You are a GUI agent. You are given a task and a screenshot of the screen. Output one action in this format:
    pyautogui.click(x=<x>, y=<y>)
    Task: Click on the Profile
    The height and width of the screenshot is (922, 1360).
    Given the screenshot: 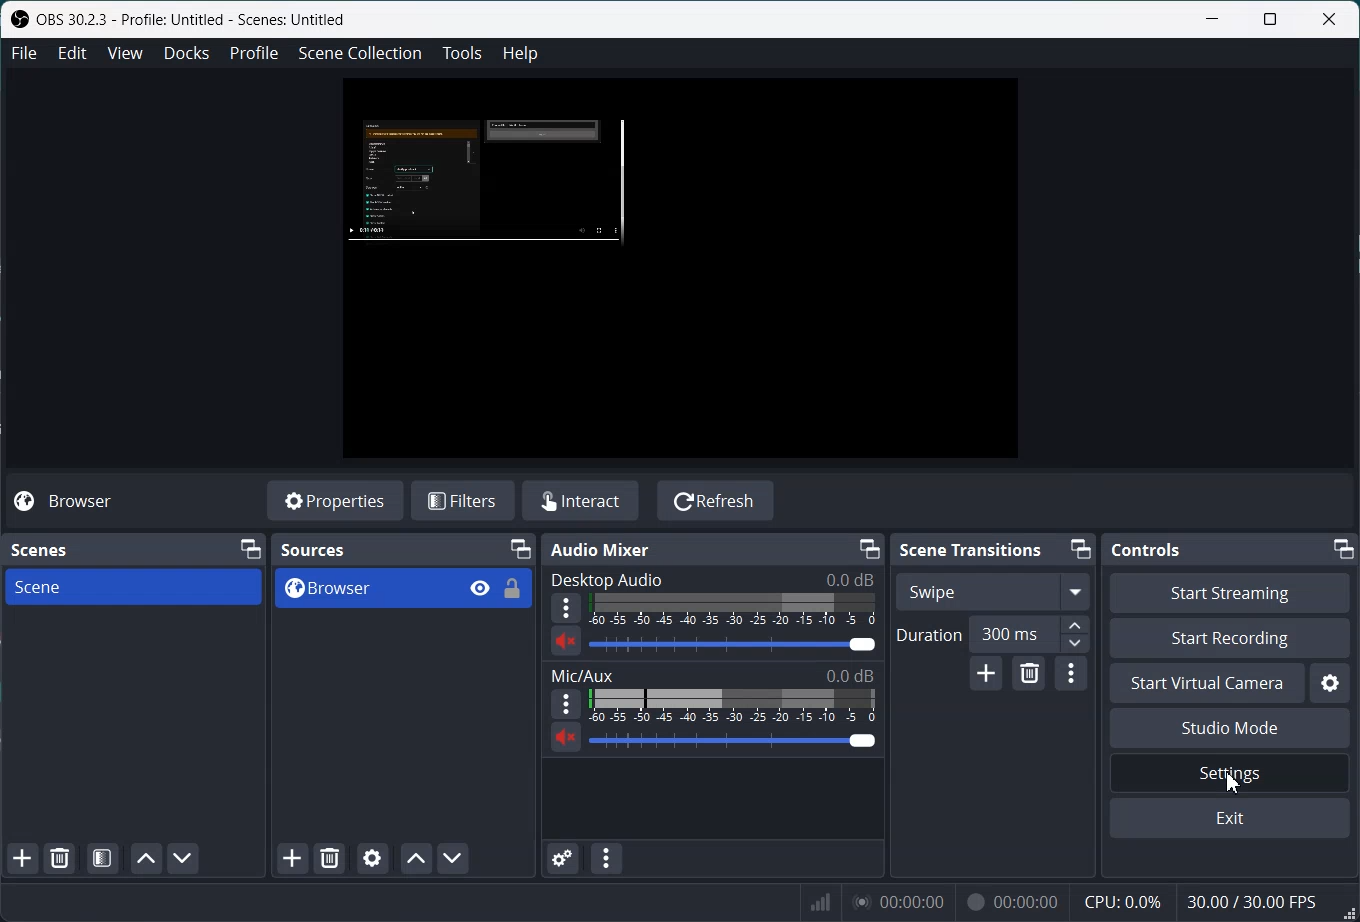 What is the action you would take?
    pyautogui.click(x=254, y=53)
    